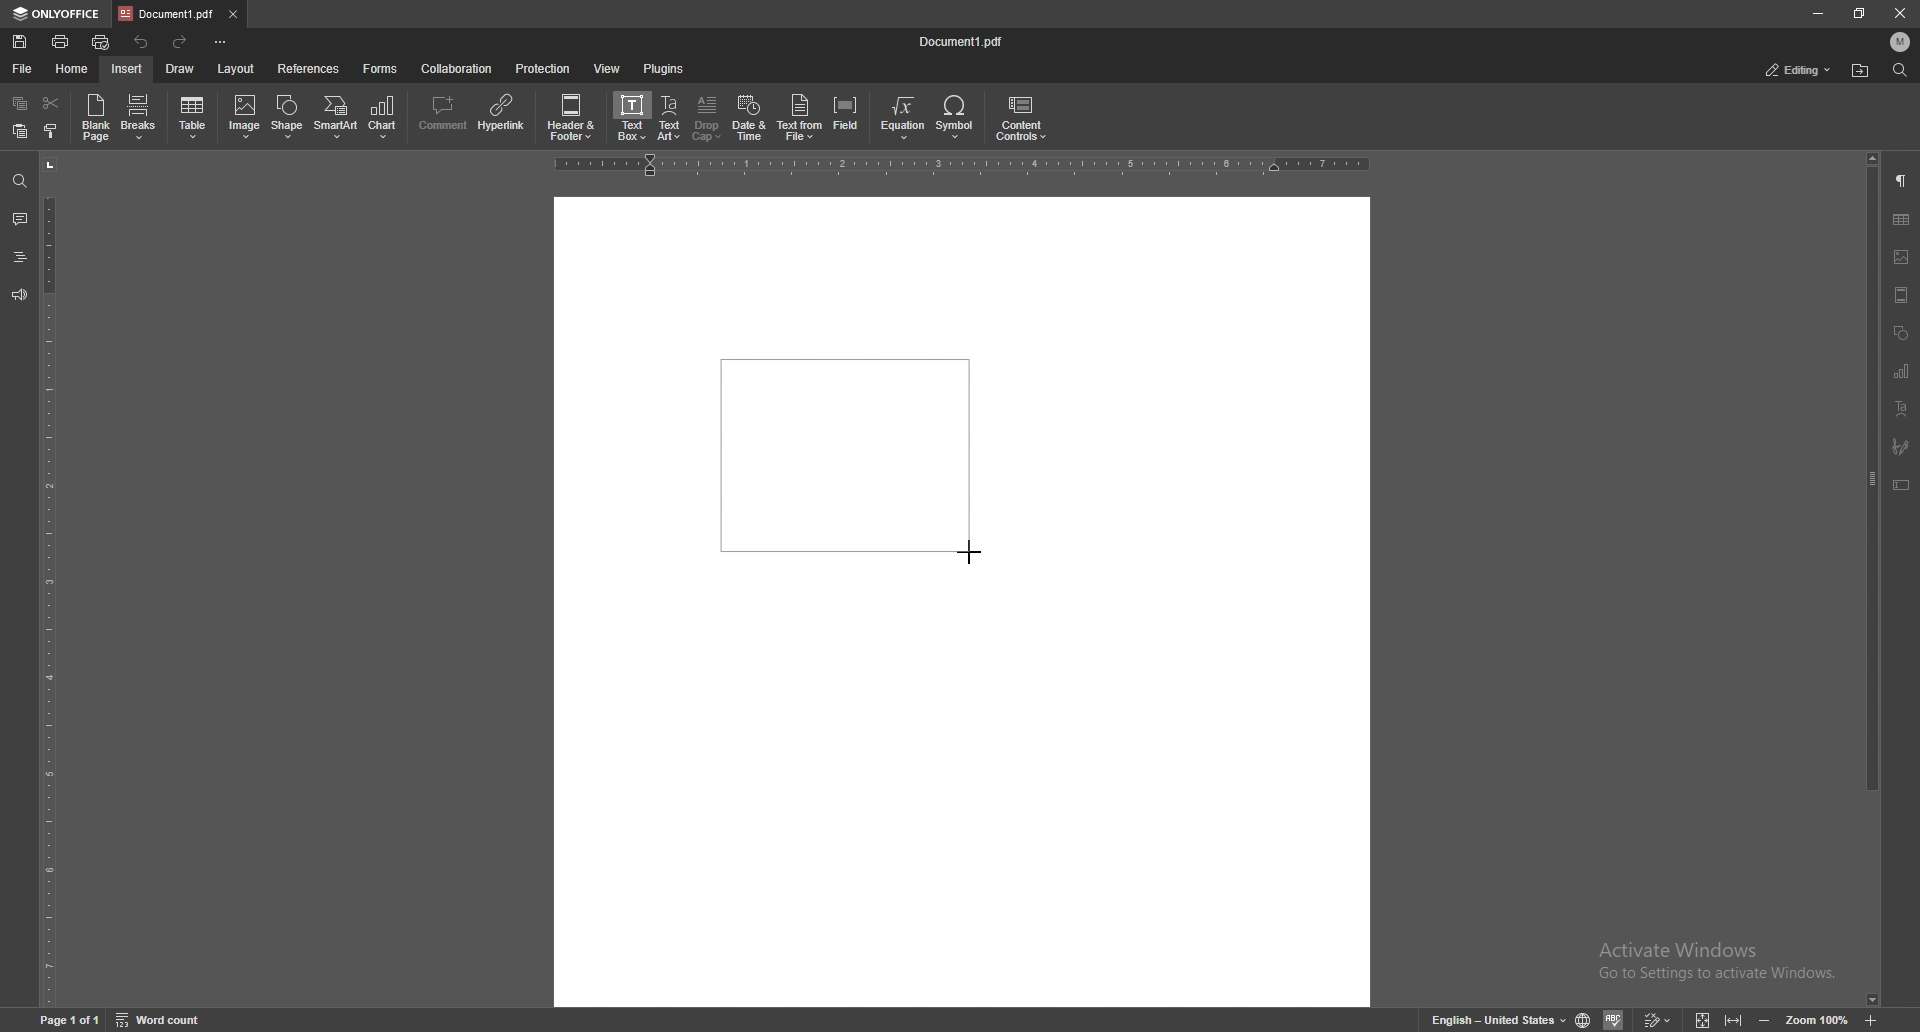  What do you see at coordinates (671, 119) in the screenshot?
I see `text art` at bounding box center [671, 119].